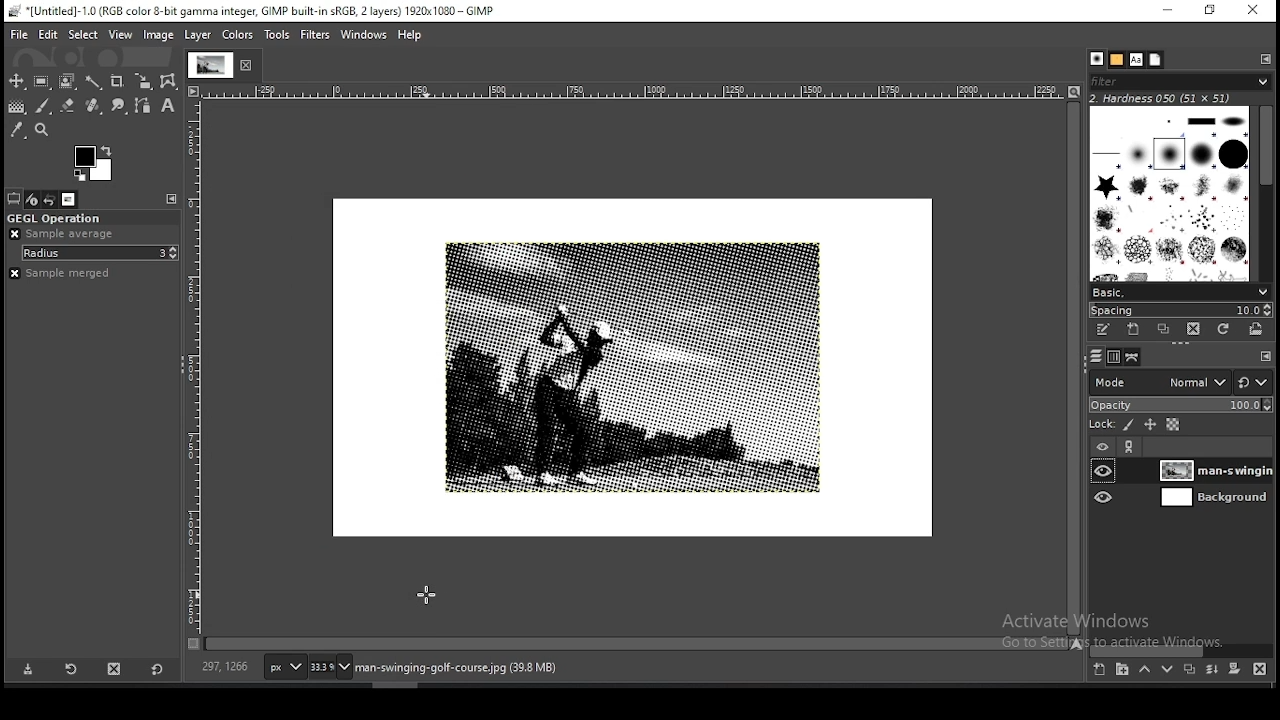 The image size is (1280, 720). Describe the element at coordinates (1255, 378) in the screenshot. I see `reset` at that location.